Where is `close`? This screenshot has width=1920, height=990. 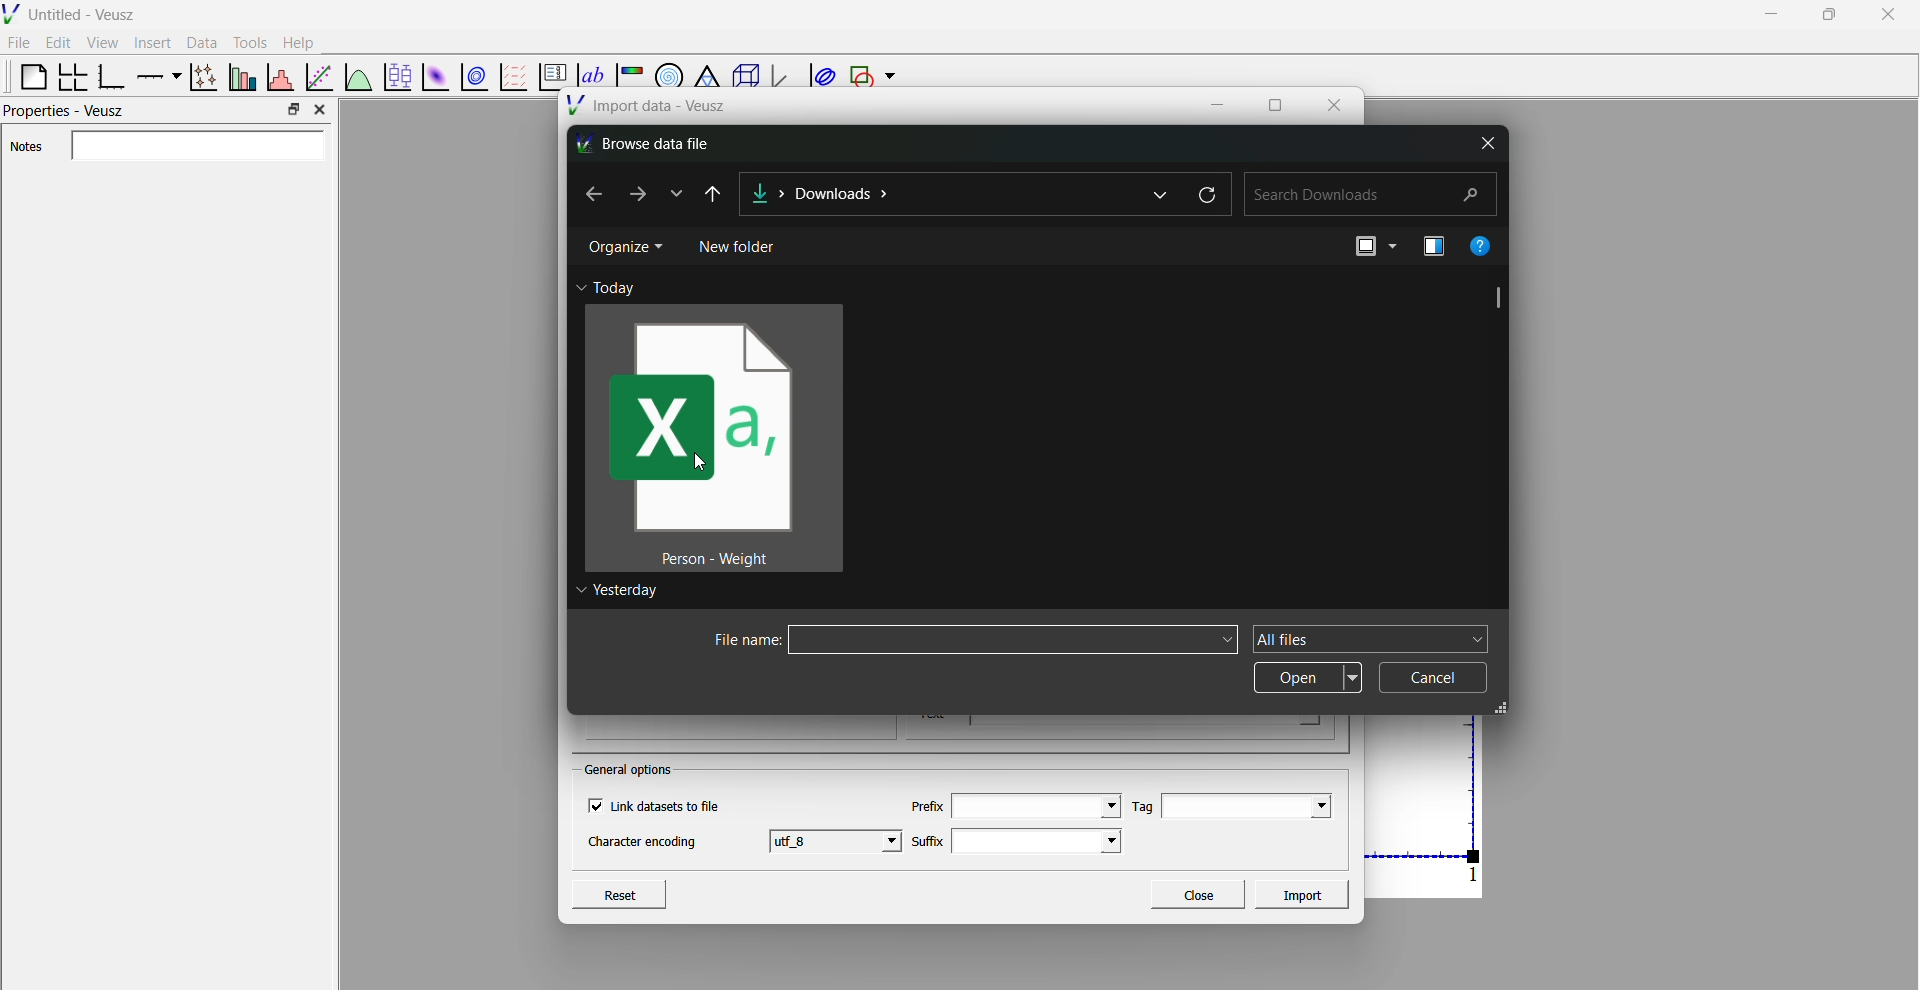 close is located at coordinates (1889, 15).